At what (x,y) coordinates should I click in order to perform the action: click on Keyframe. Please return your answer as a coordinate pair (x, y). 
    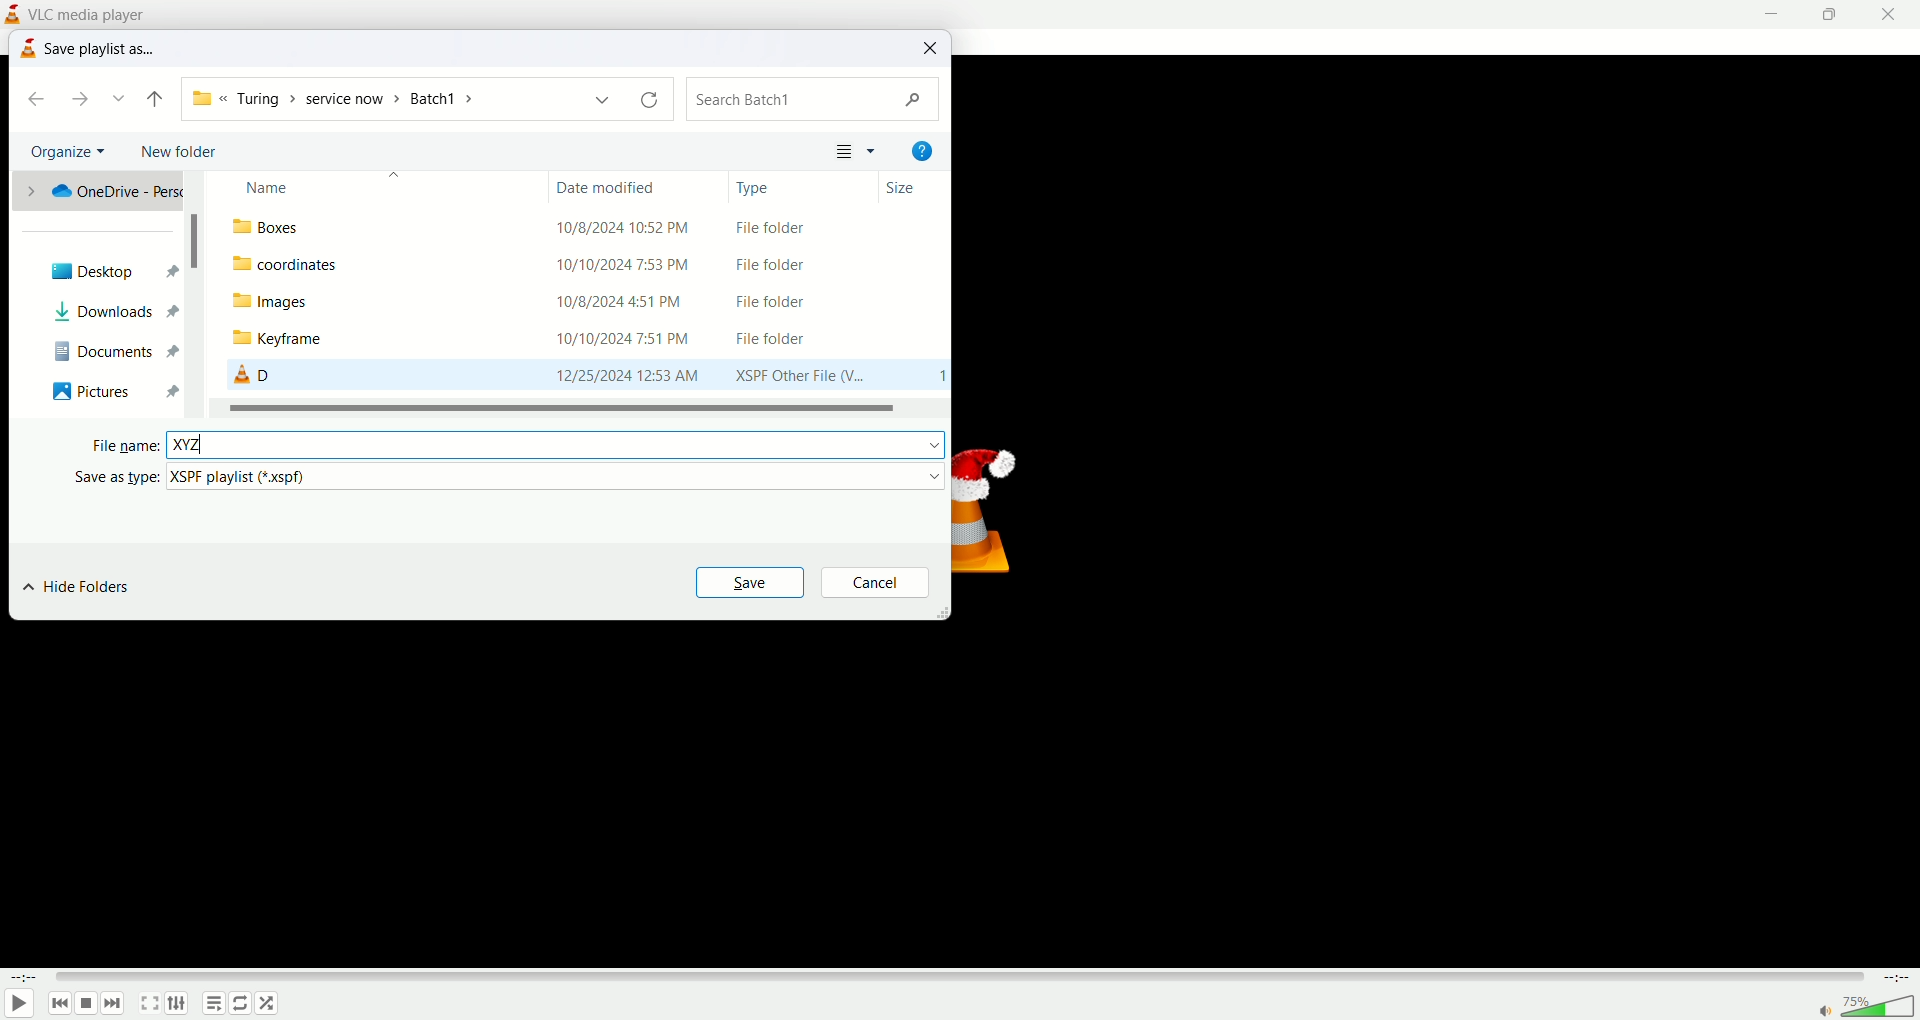
    Looking at the image, I should click on (299, 339).